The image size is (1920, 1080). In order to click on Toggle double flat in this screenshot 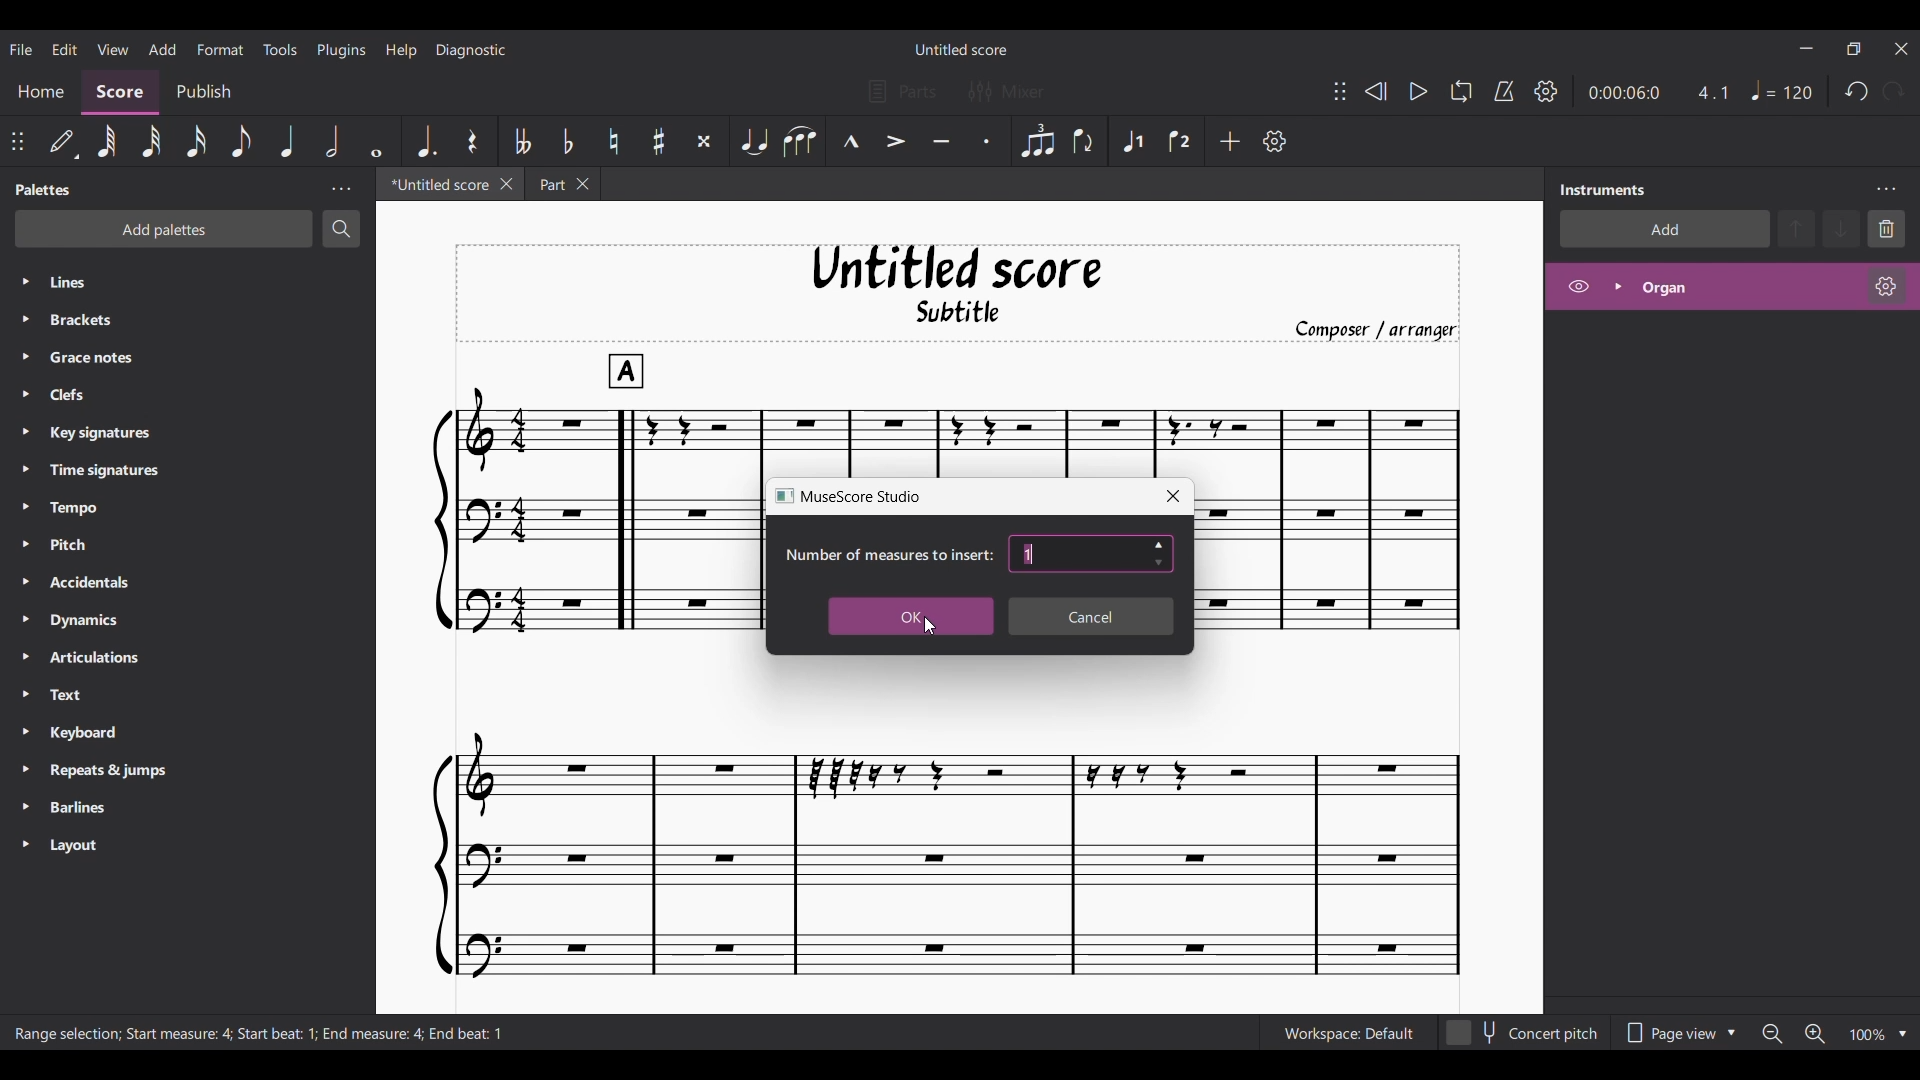, I will do `click(521, 141)`.